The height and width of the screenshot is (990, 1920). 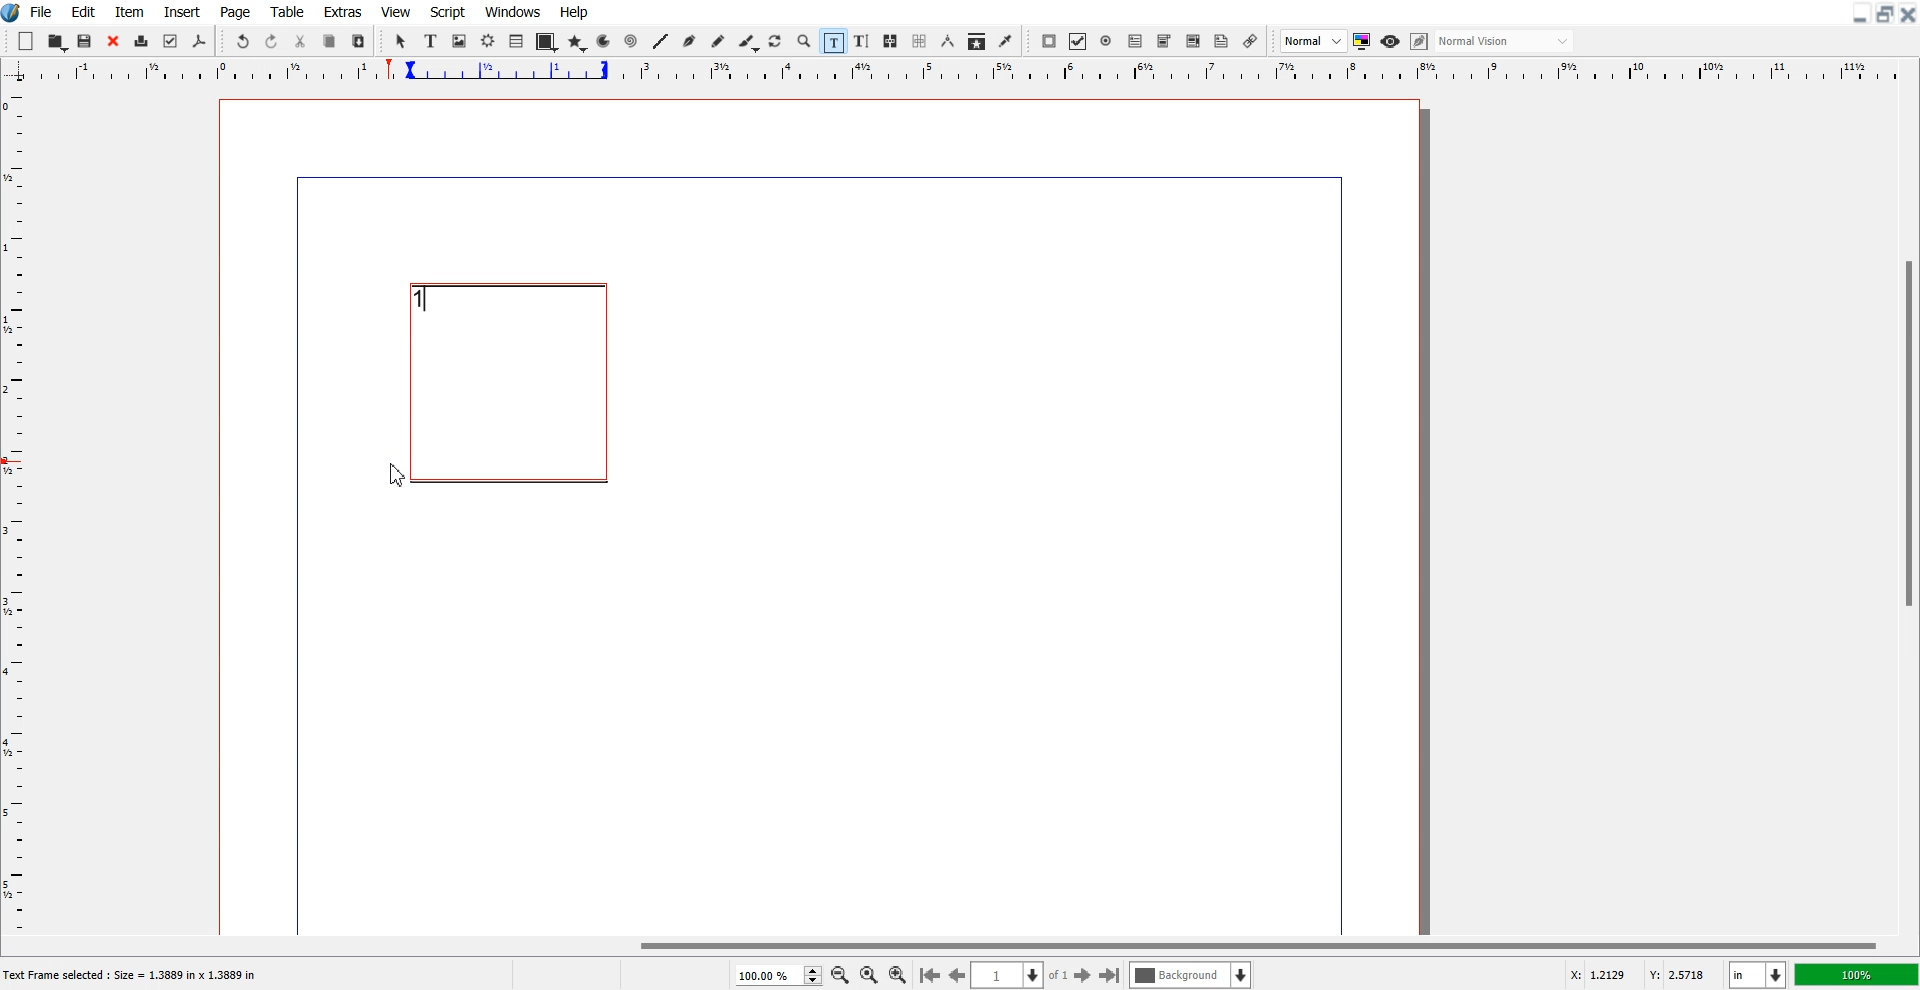 What do you see at coordinates (1020, 975) in the screenshot?
I see `Select current page` at bounding box center [1020, 975].